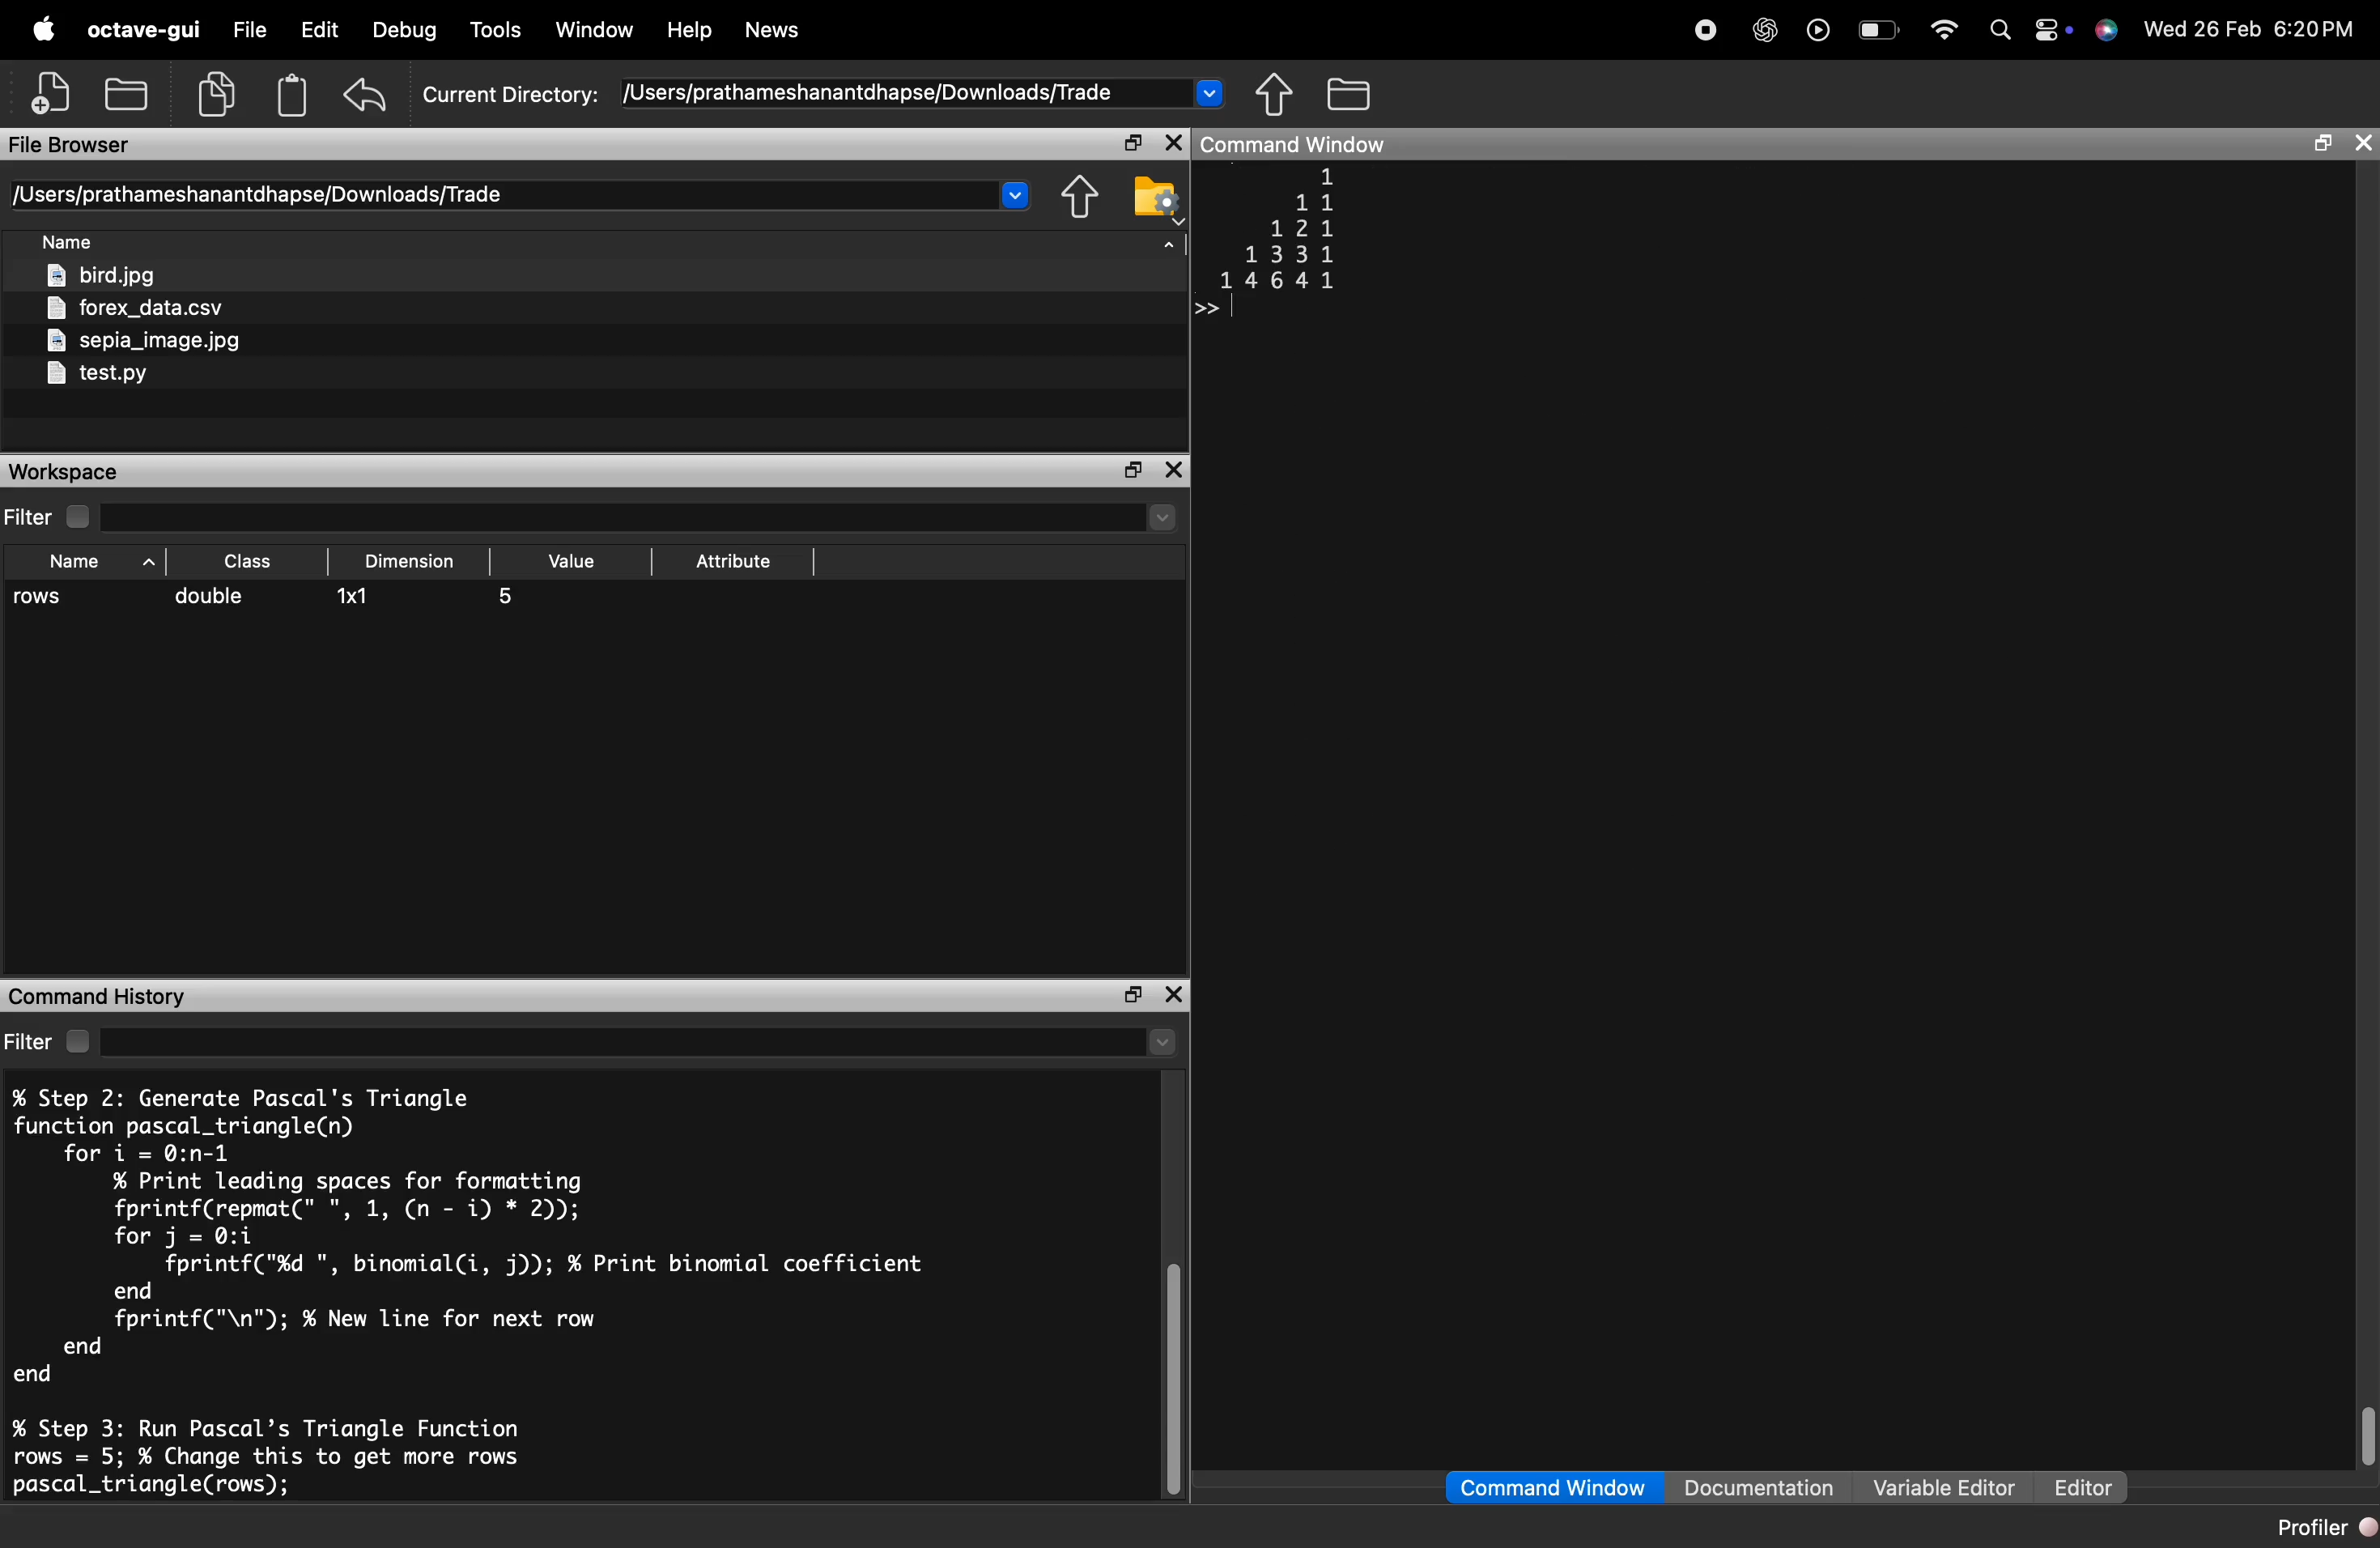 The height and width of the screenshot is (1548, 2380). I want to click on Edit, so click(320, 28).